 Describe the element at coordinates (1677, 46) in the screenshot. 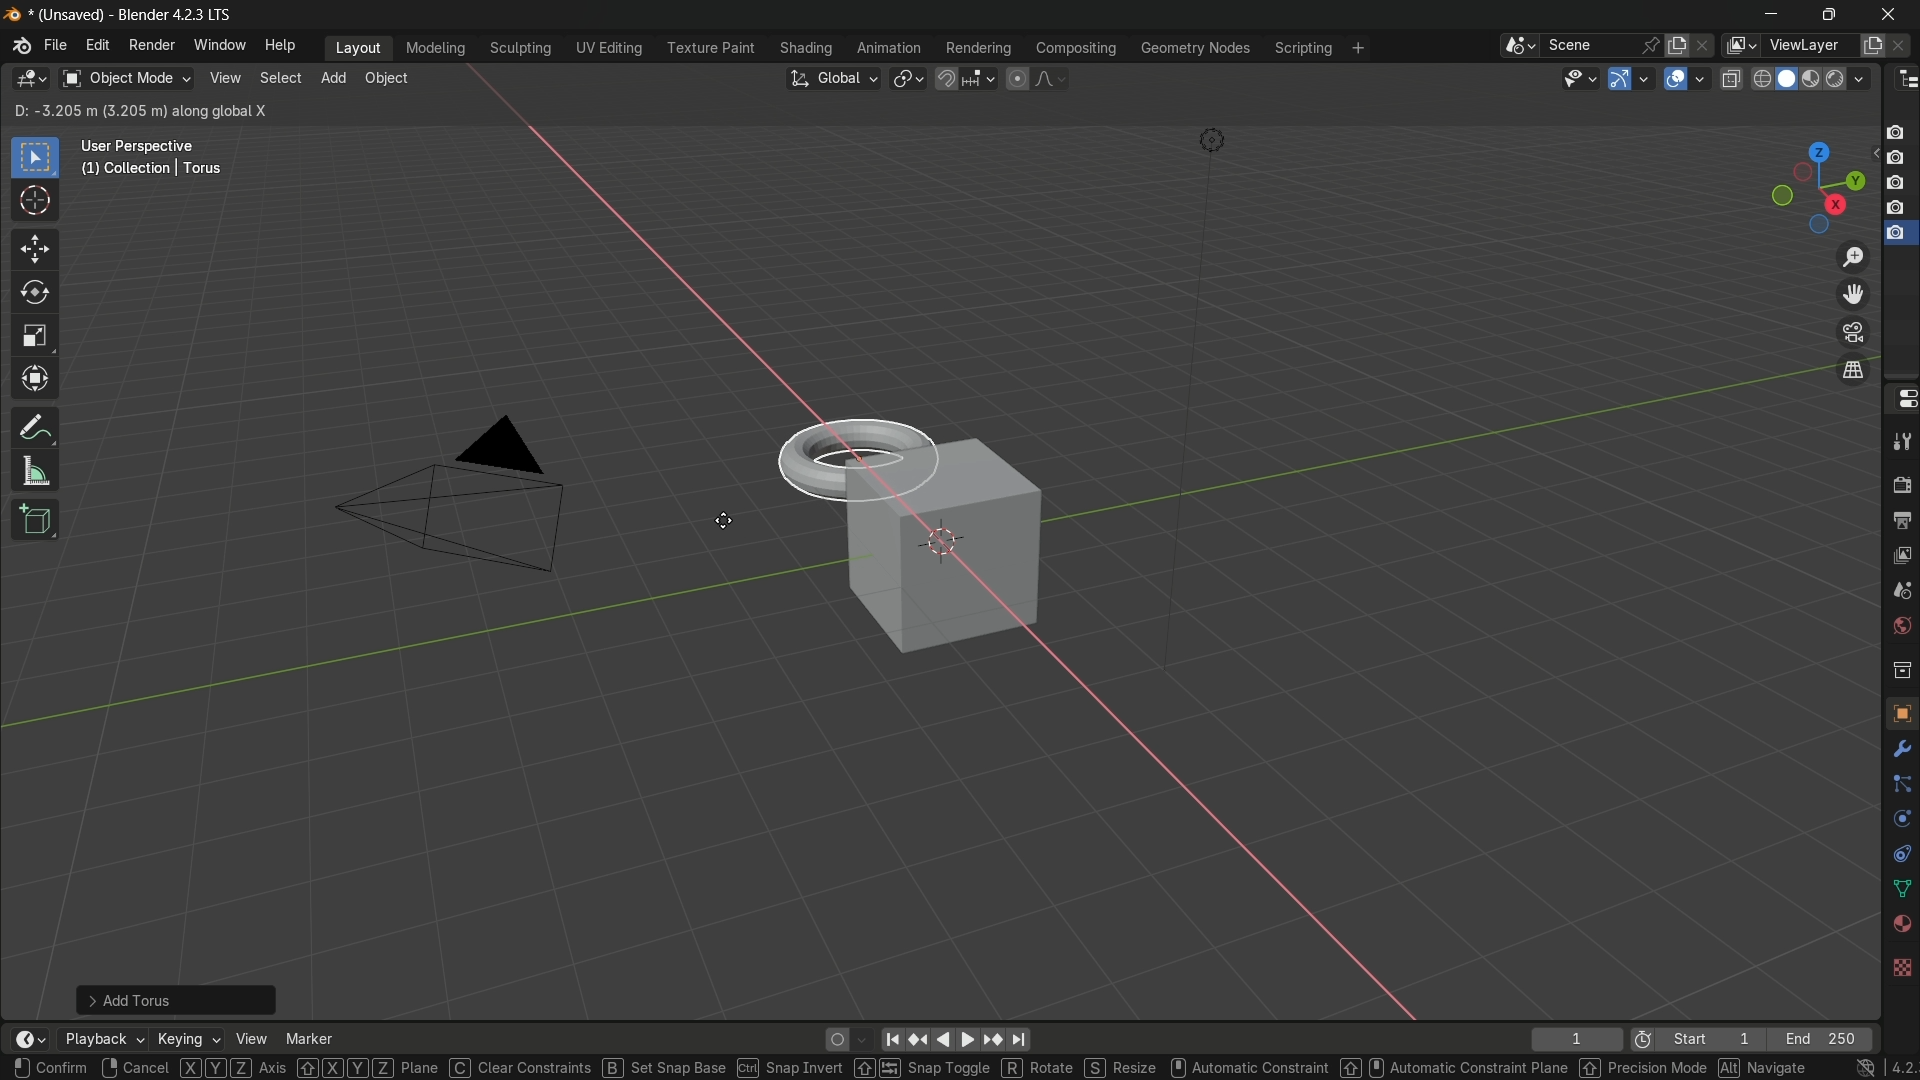

I see `add scene` at that location.